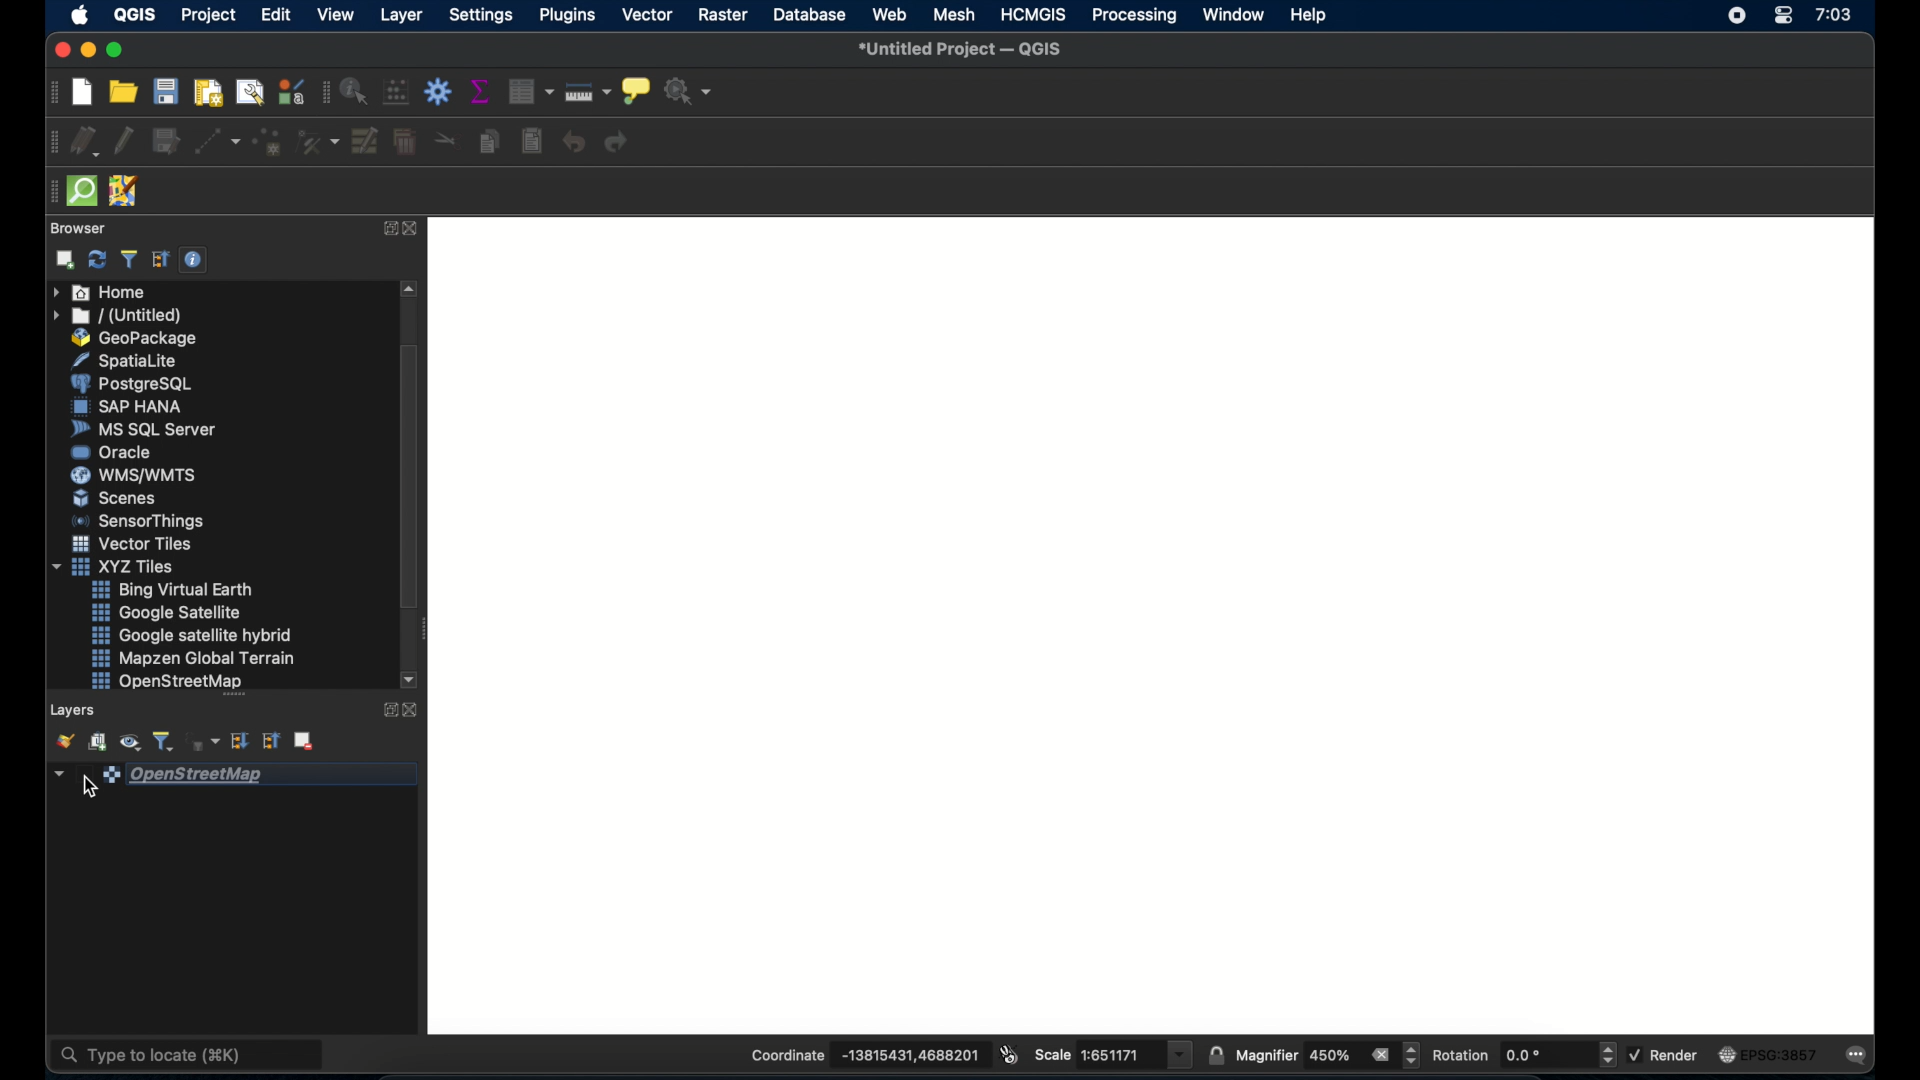  Describe the element at coordinates (1007, 1054) in the screenshot. I see `toggle. extents and mouse position display` at that location.